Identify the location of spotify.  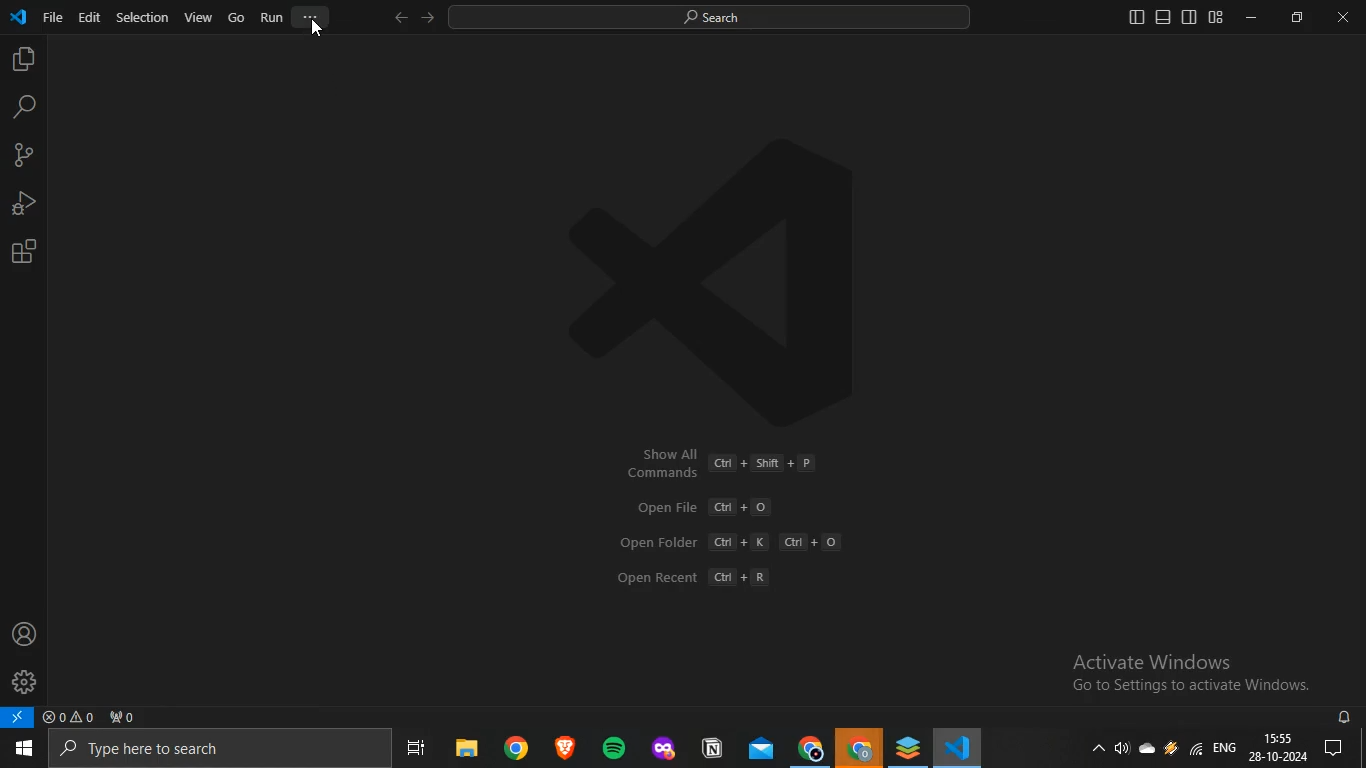
(610, 748).